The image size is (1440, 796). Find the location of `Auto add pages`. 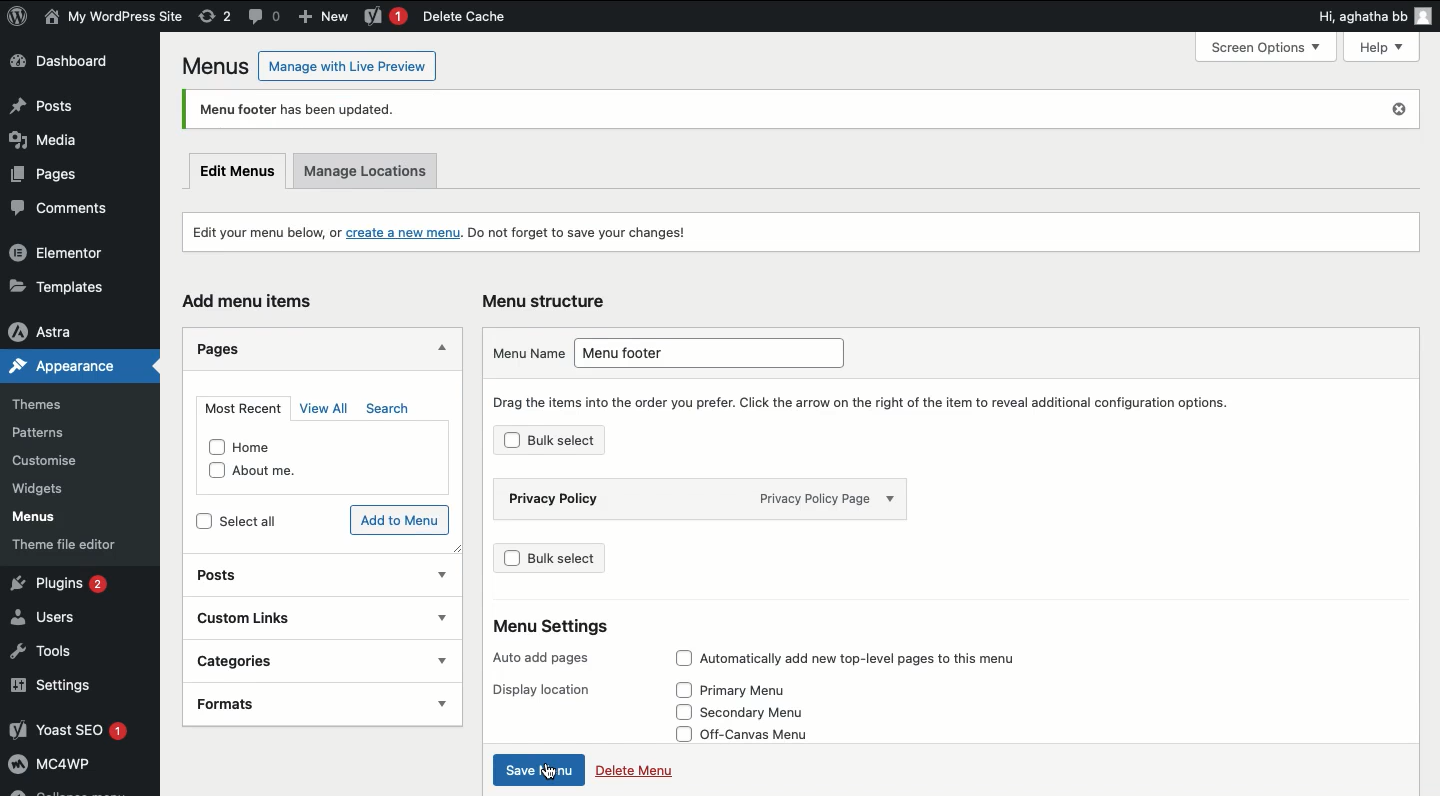

Auto add pages is located at coordinates (541, 657).